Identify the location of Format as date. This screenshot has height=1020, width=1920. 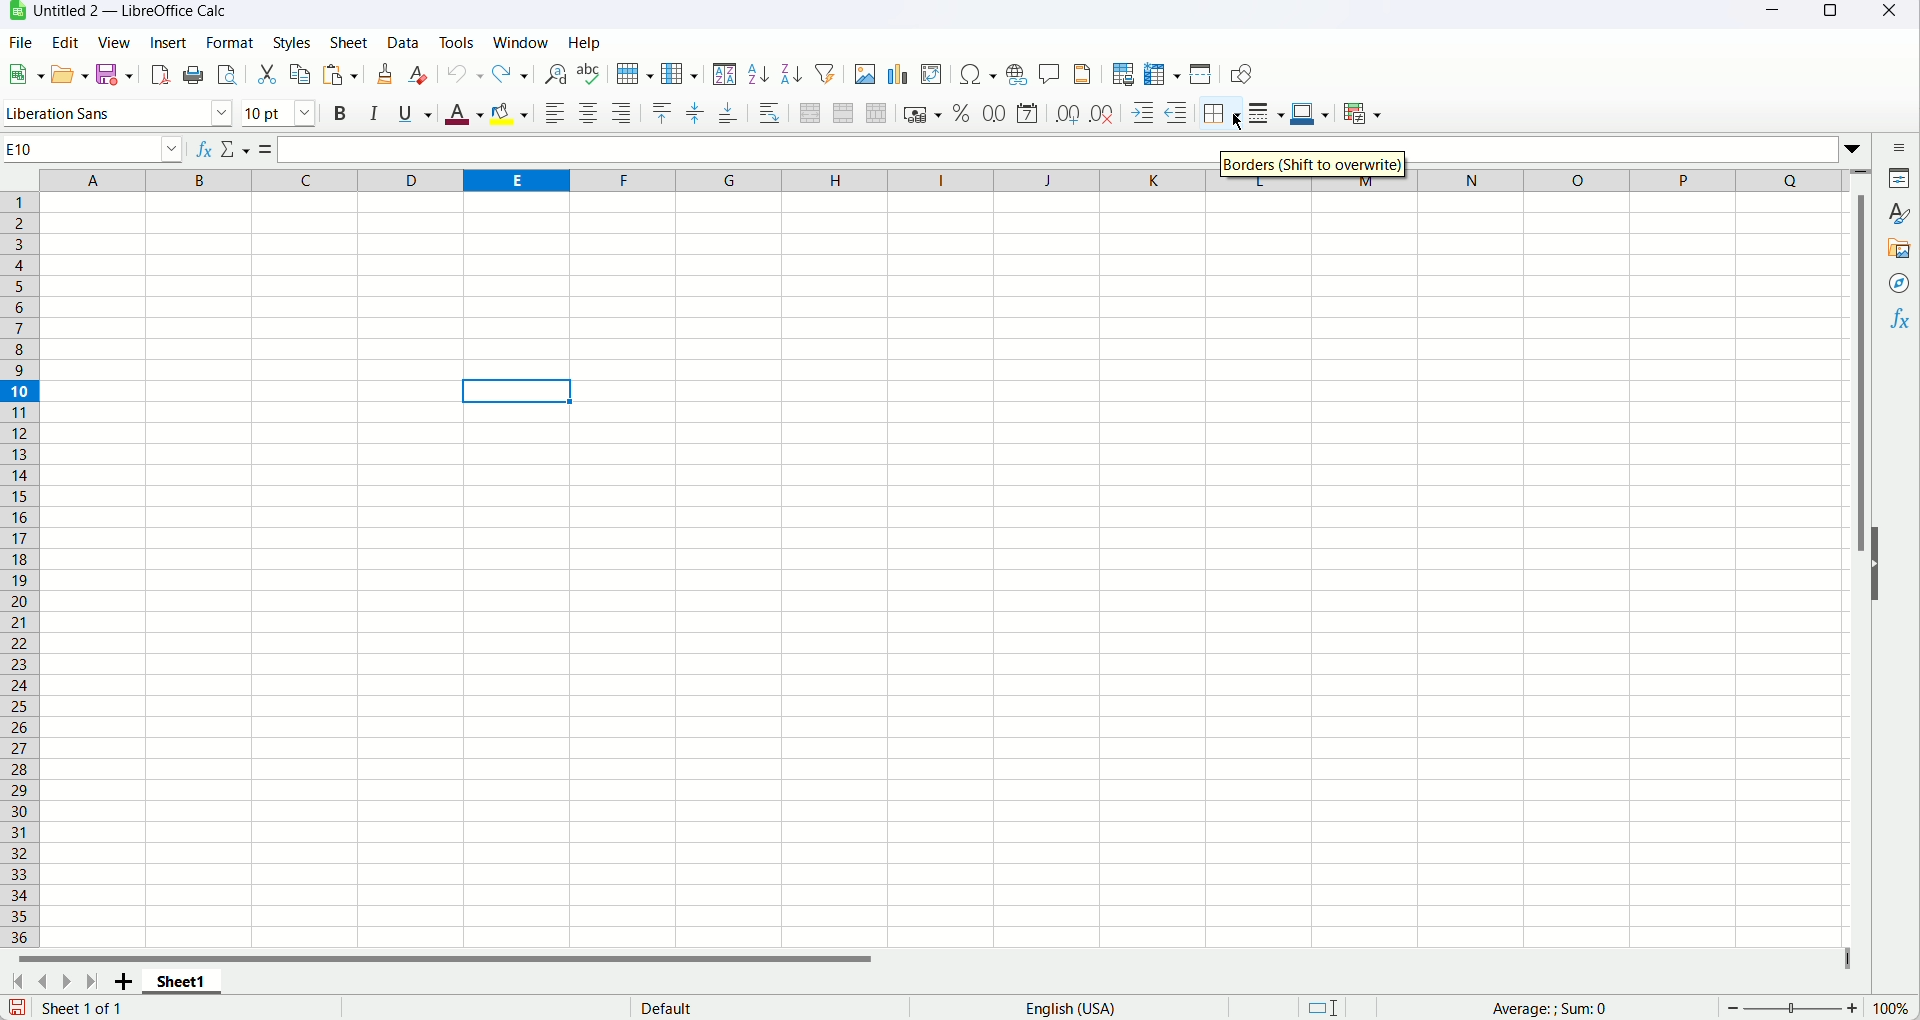
(1027, 112).